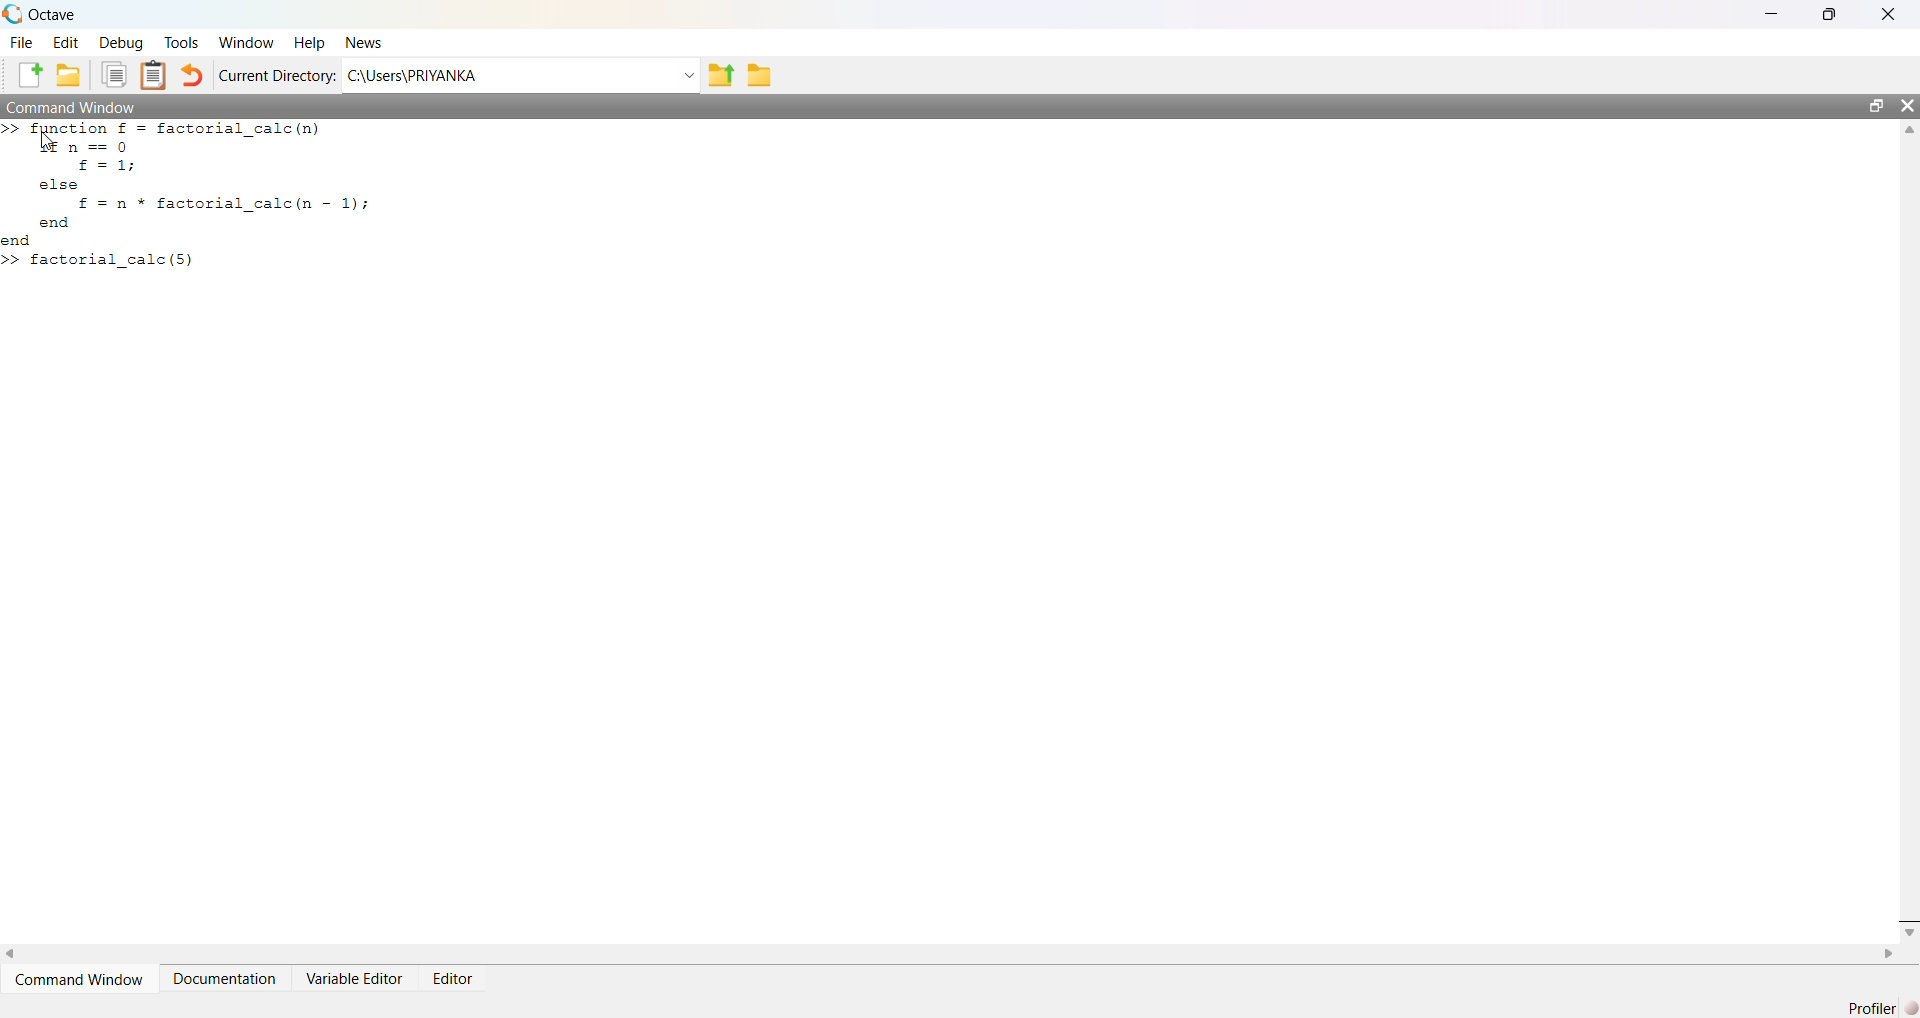 The height and width of the screenshot is (1018, 1920). I want to click on close, so click(1892, 13).